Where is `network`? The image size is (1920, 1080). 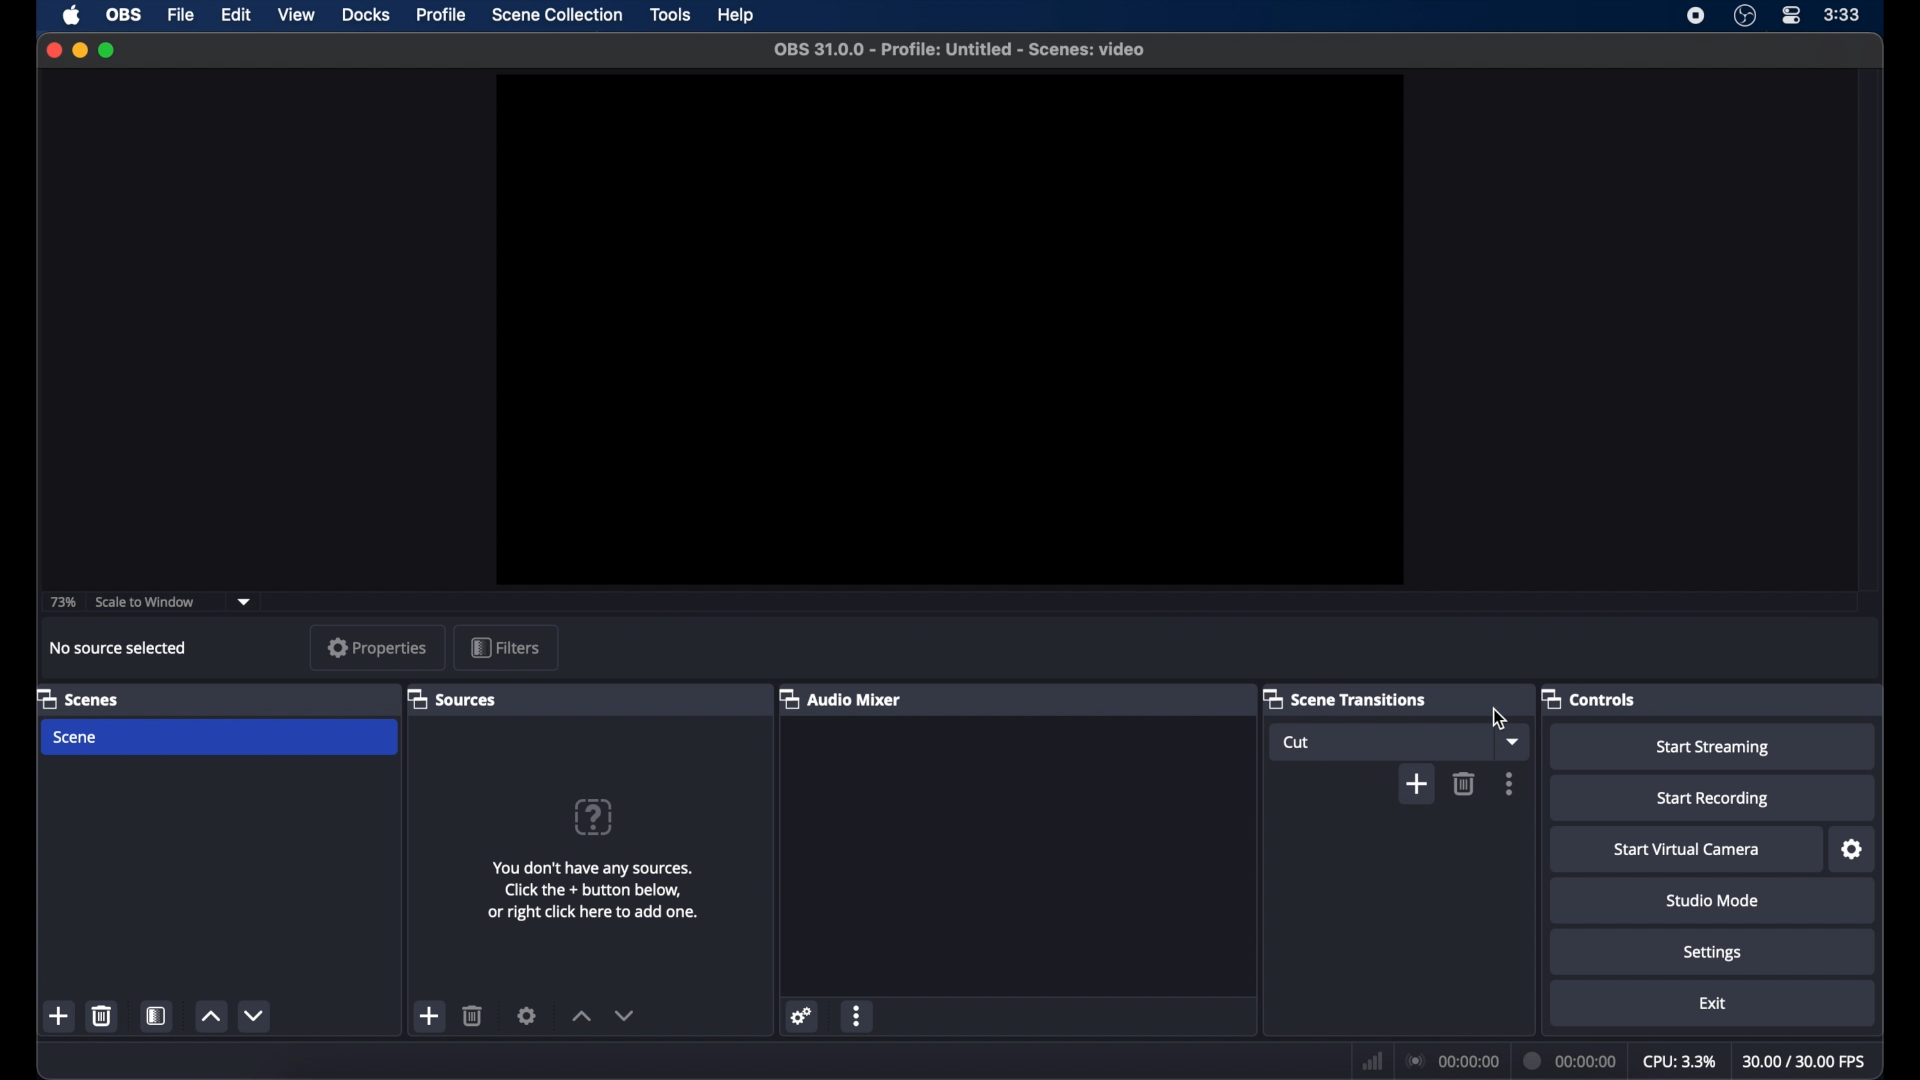
network is located at coordinates (1373, 1061).